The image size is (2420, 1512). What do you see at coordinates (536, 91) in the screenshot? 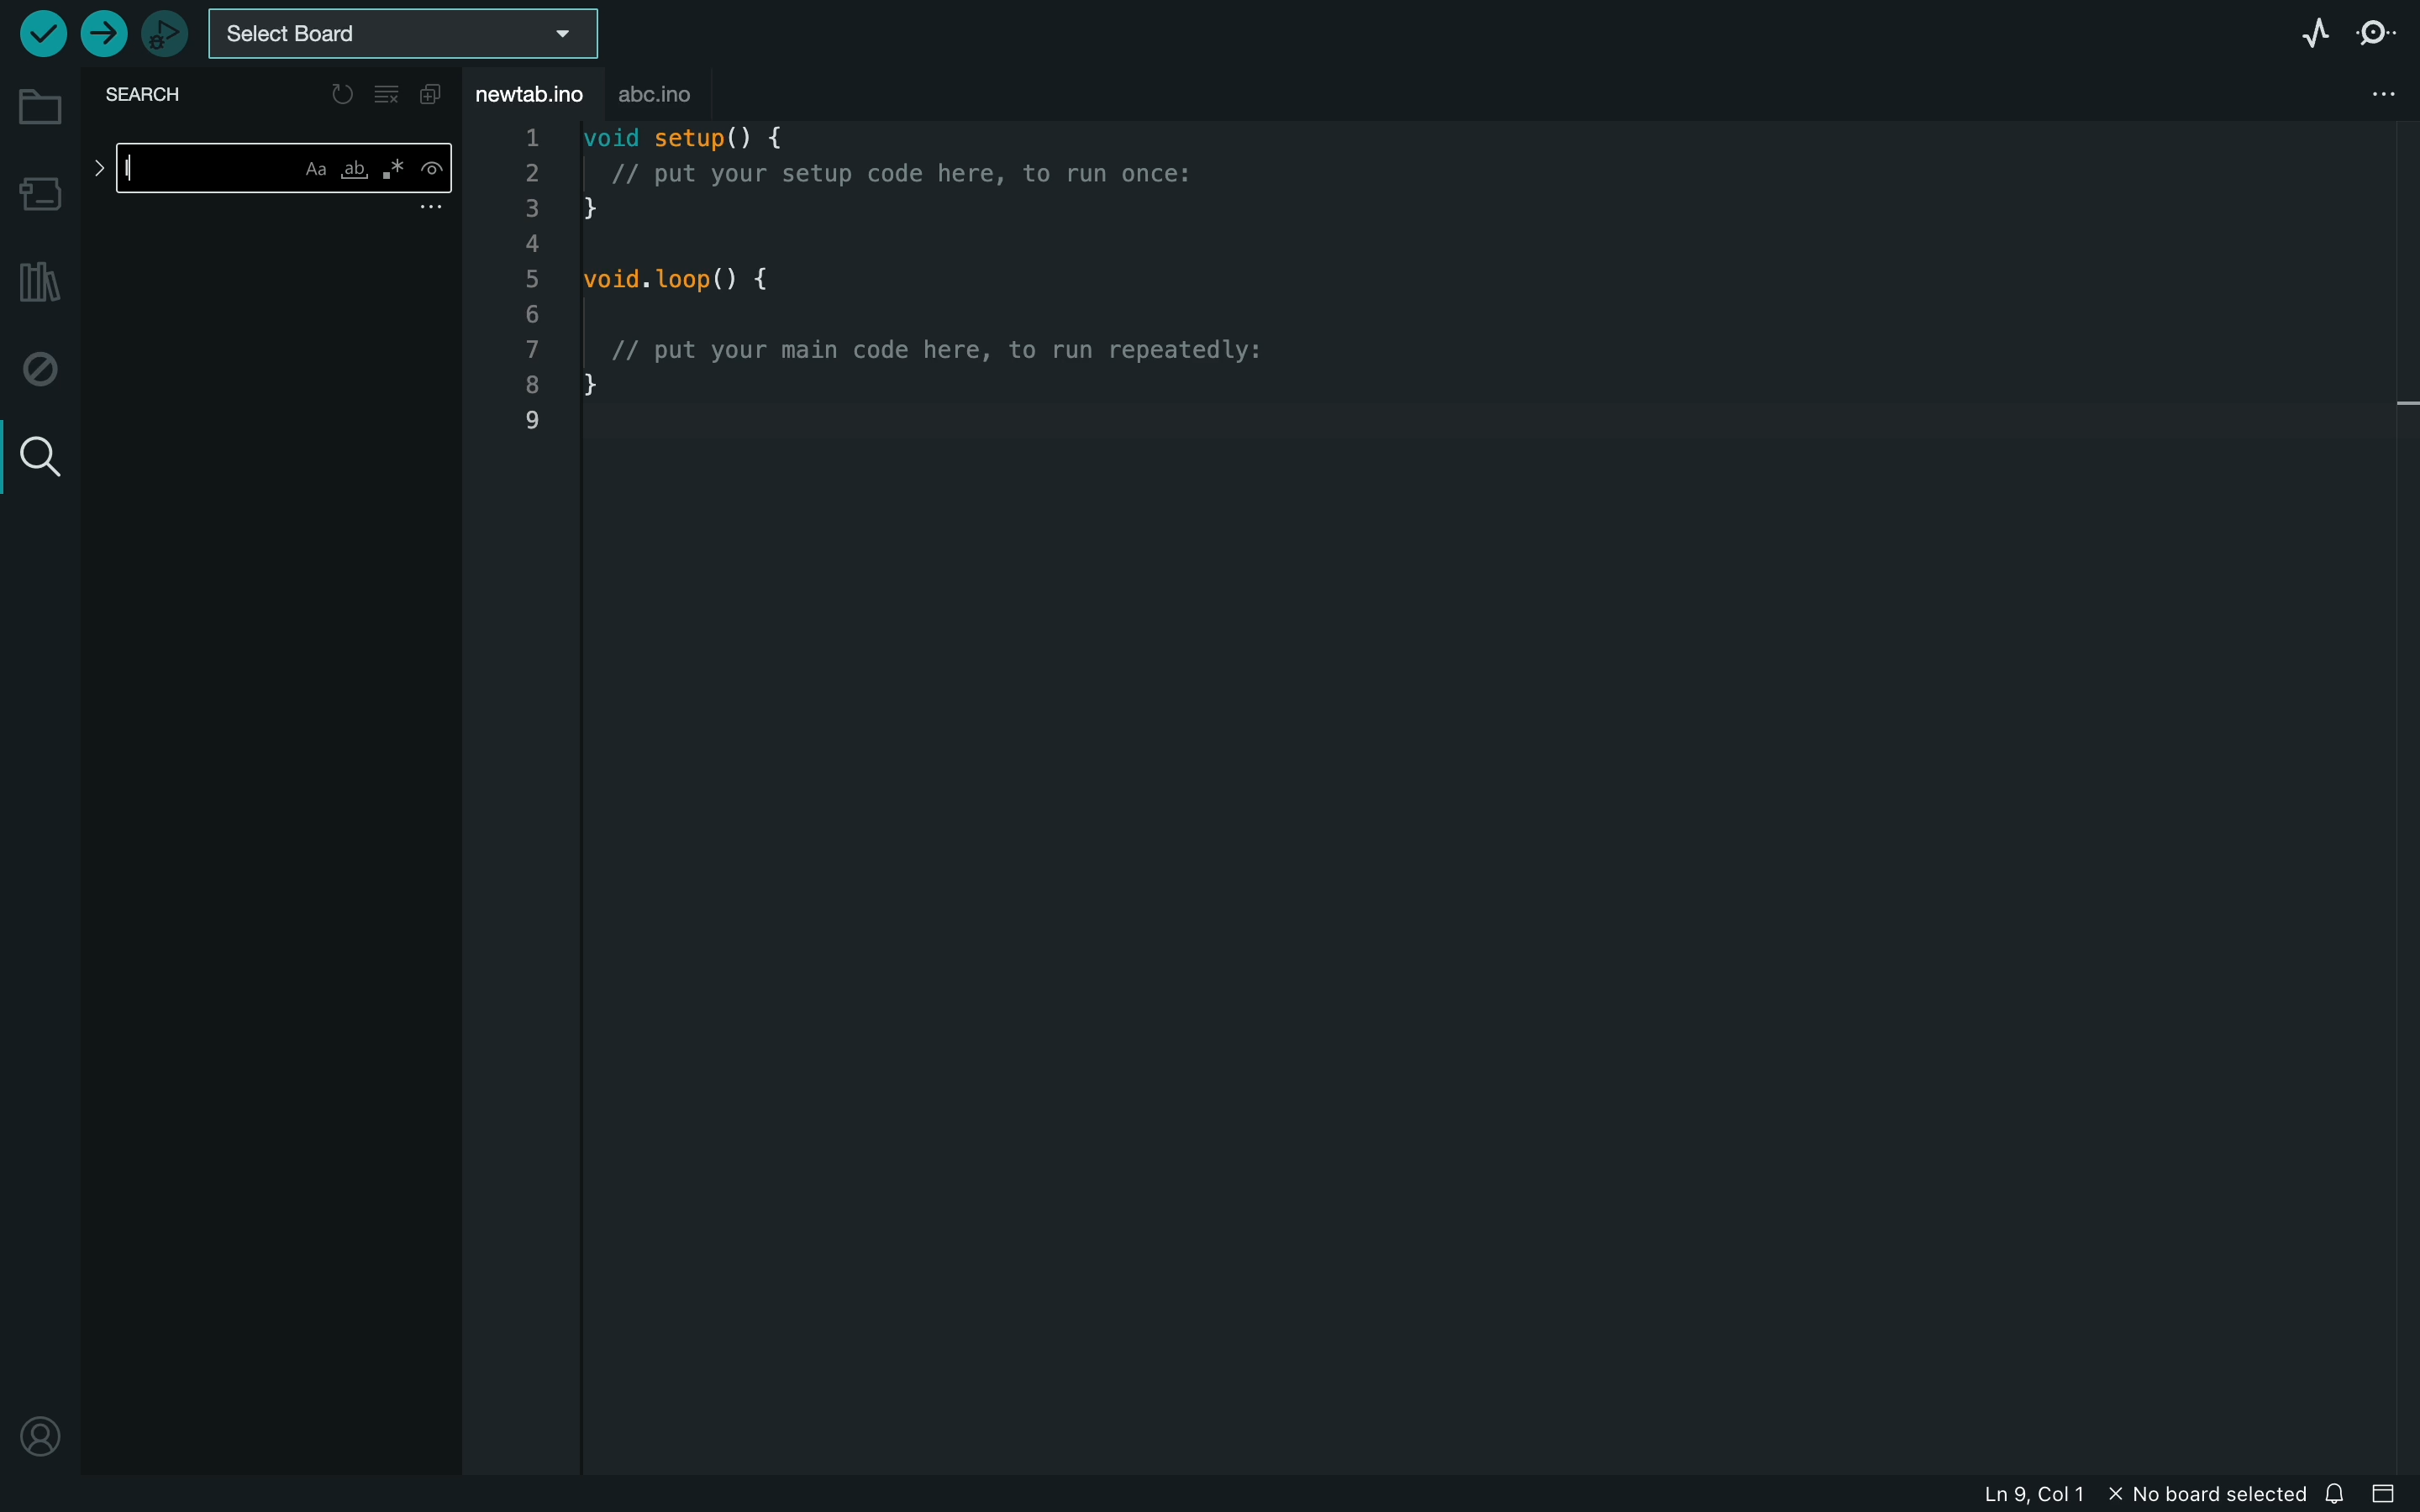
I see `file tab` at bounding box center [536, 91].